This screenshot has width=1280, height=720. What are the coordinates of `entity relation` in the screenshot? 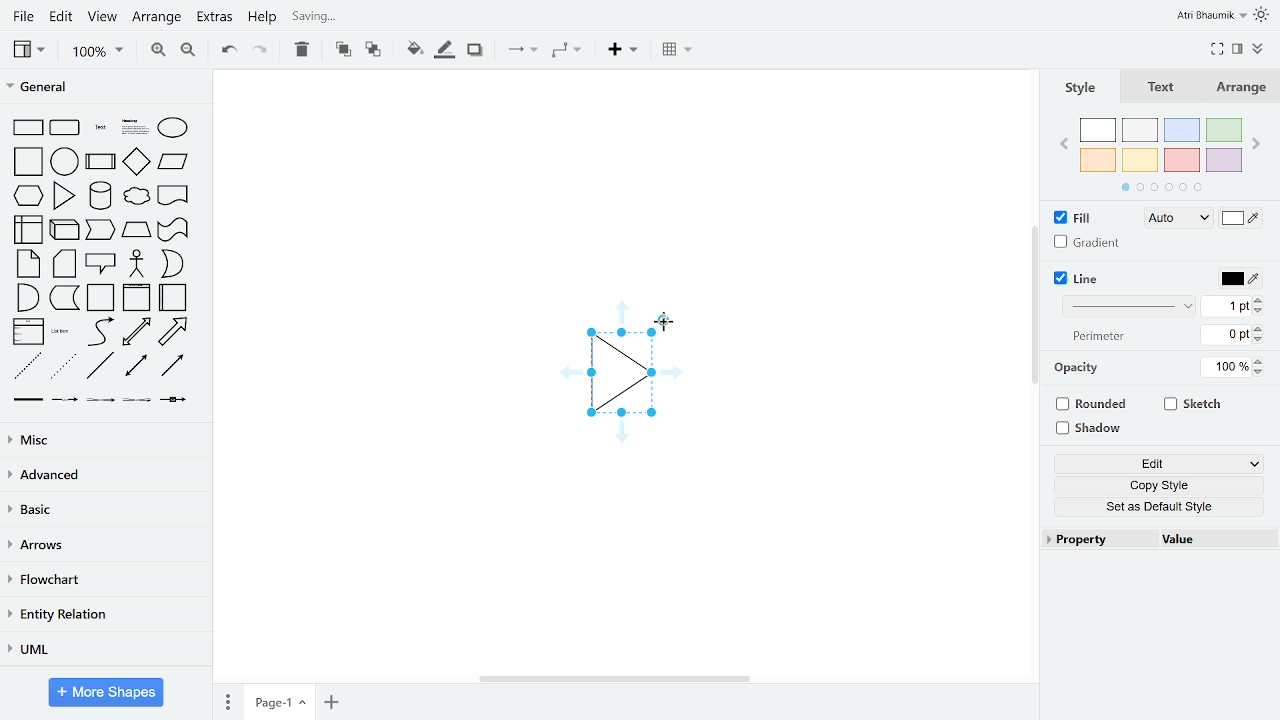 It's located at (103, 614).